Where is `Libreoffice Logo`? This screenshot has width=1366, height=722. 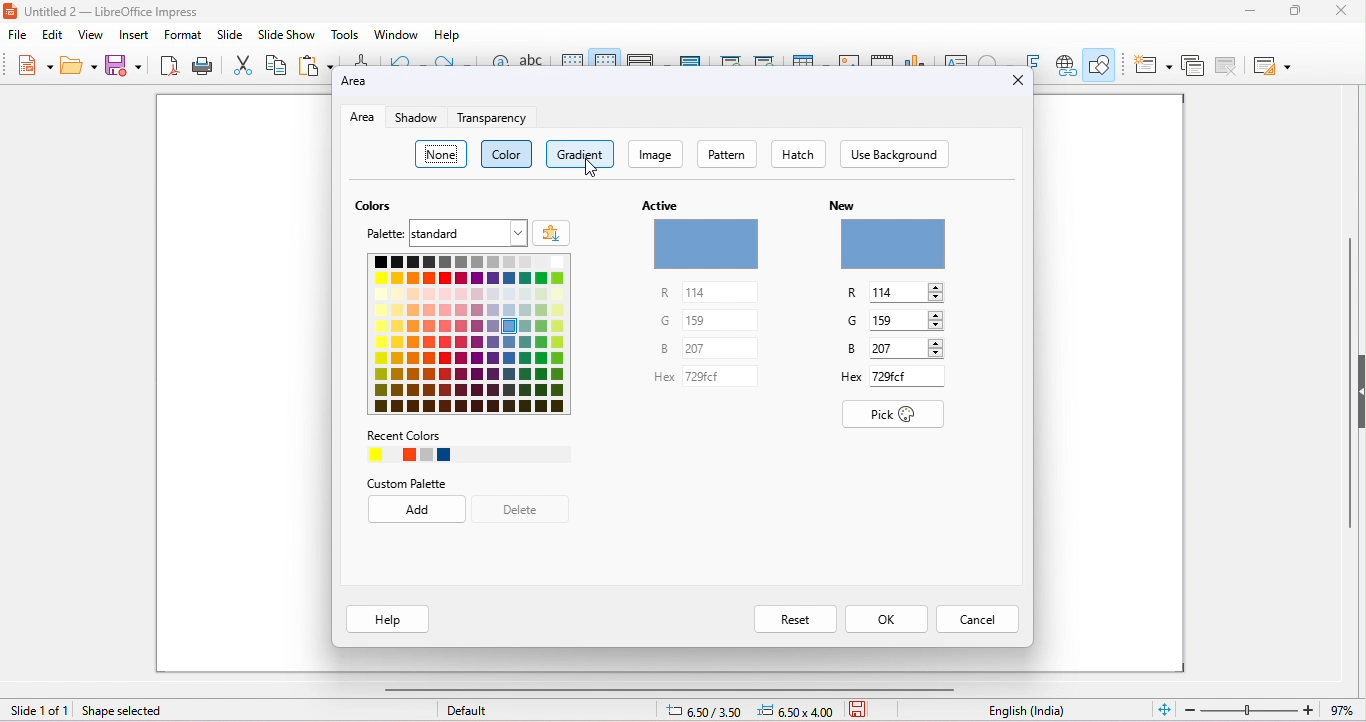
Libreoffice Logo is located at coordinates (9, 9).